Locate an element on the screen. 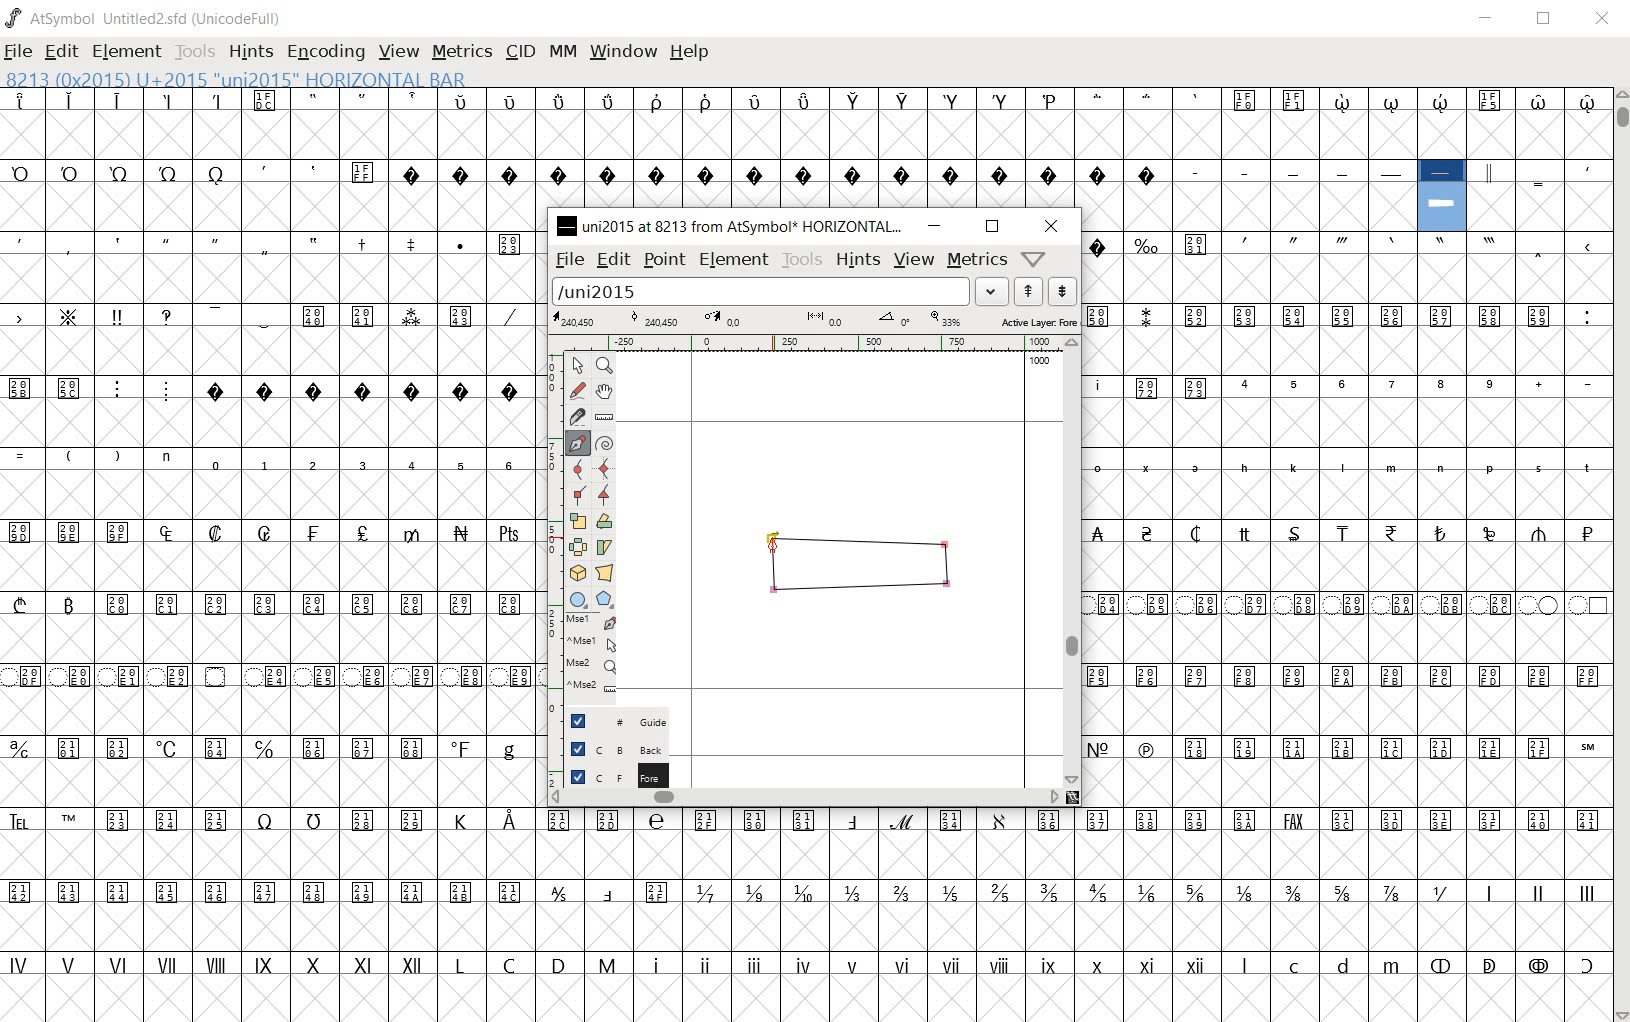 Image resolution: width=1630 pixels, height=1022 pixels. Background is located at coordinates (610, 749).